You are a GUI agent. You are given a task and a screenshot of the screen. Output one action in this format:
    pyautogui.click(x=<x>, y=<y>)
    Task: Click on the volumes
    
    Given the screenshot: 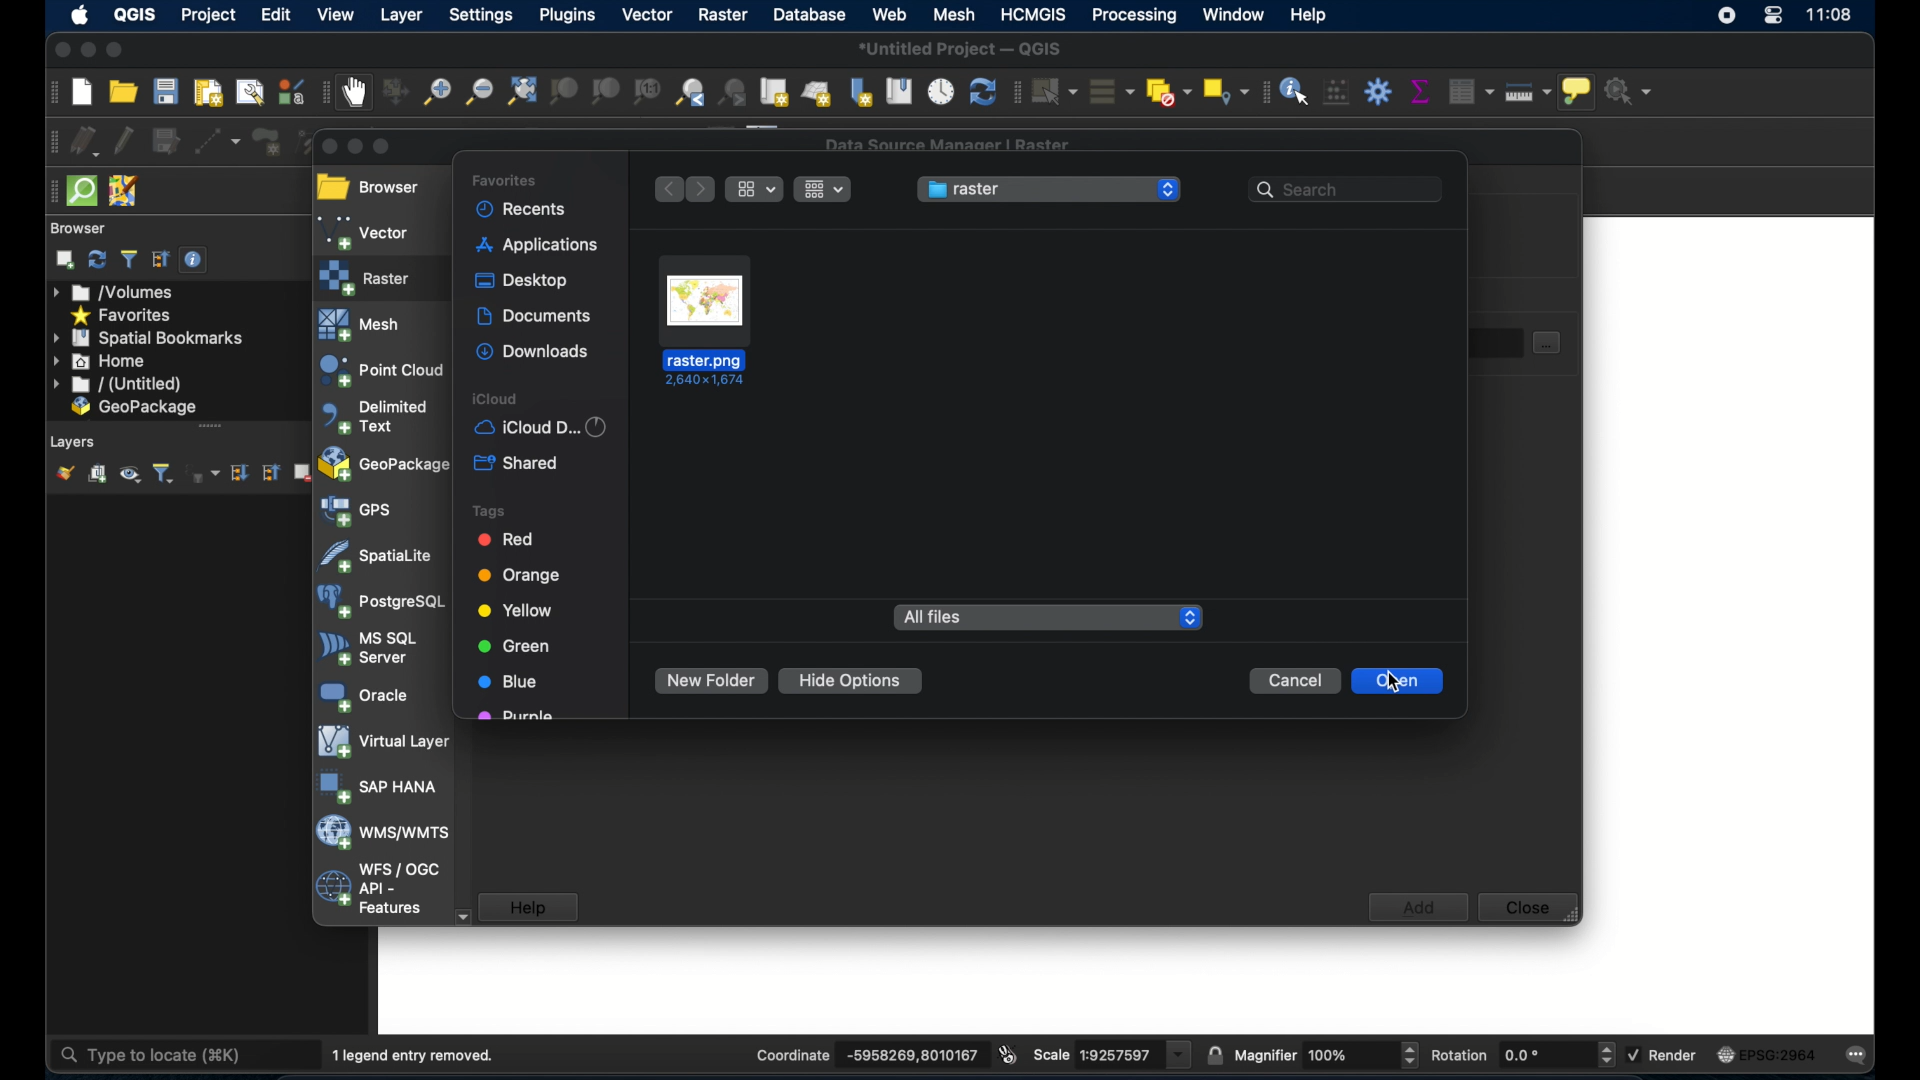 What is the action you would take?
    pyautogui.click(x=115, y=293)
    